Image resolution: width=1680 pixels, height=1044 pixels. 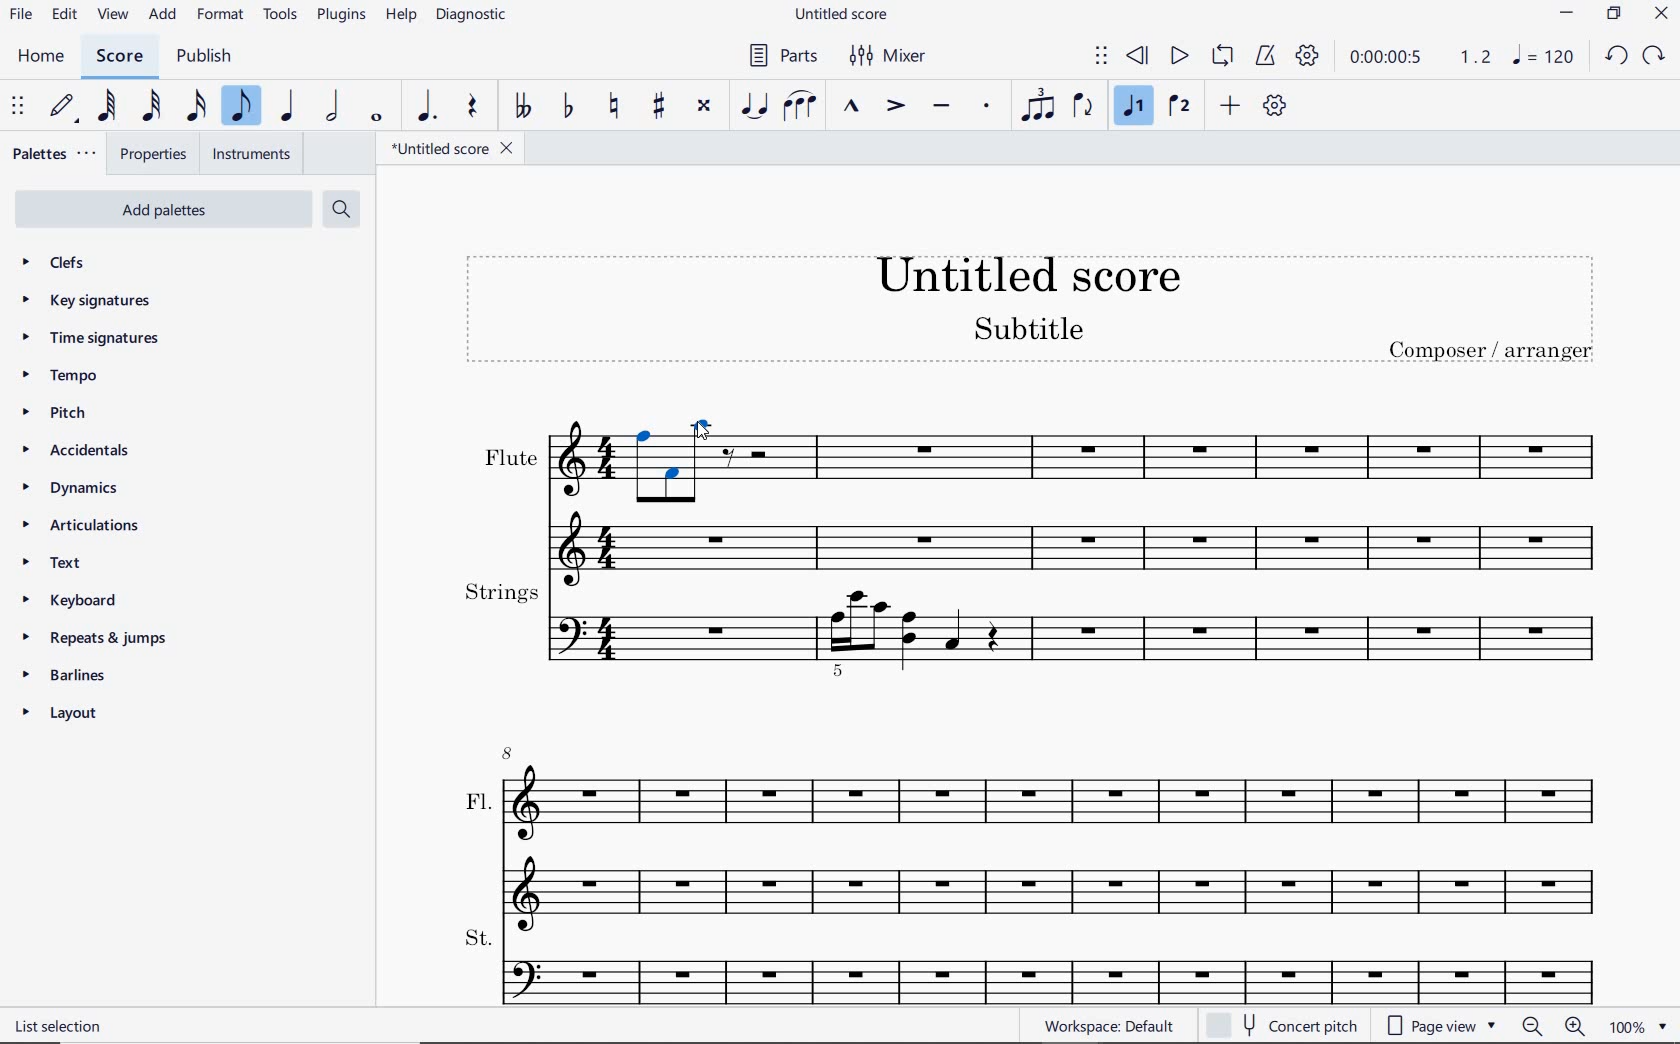 I want to click on PLUGINS, so click(x=343, y=17).